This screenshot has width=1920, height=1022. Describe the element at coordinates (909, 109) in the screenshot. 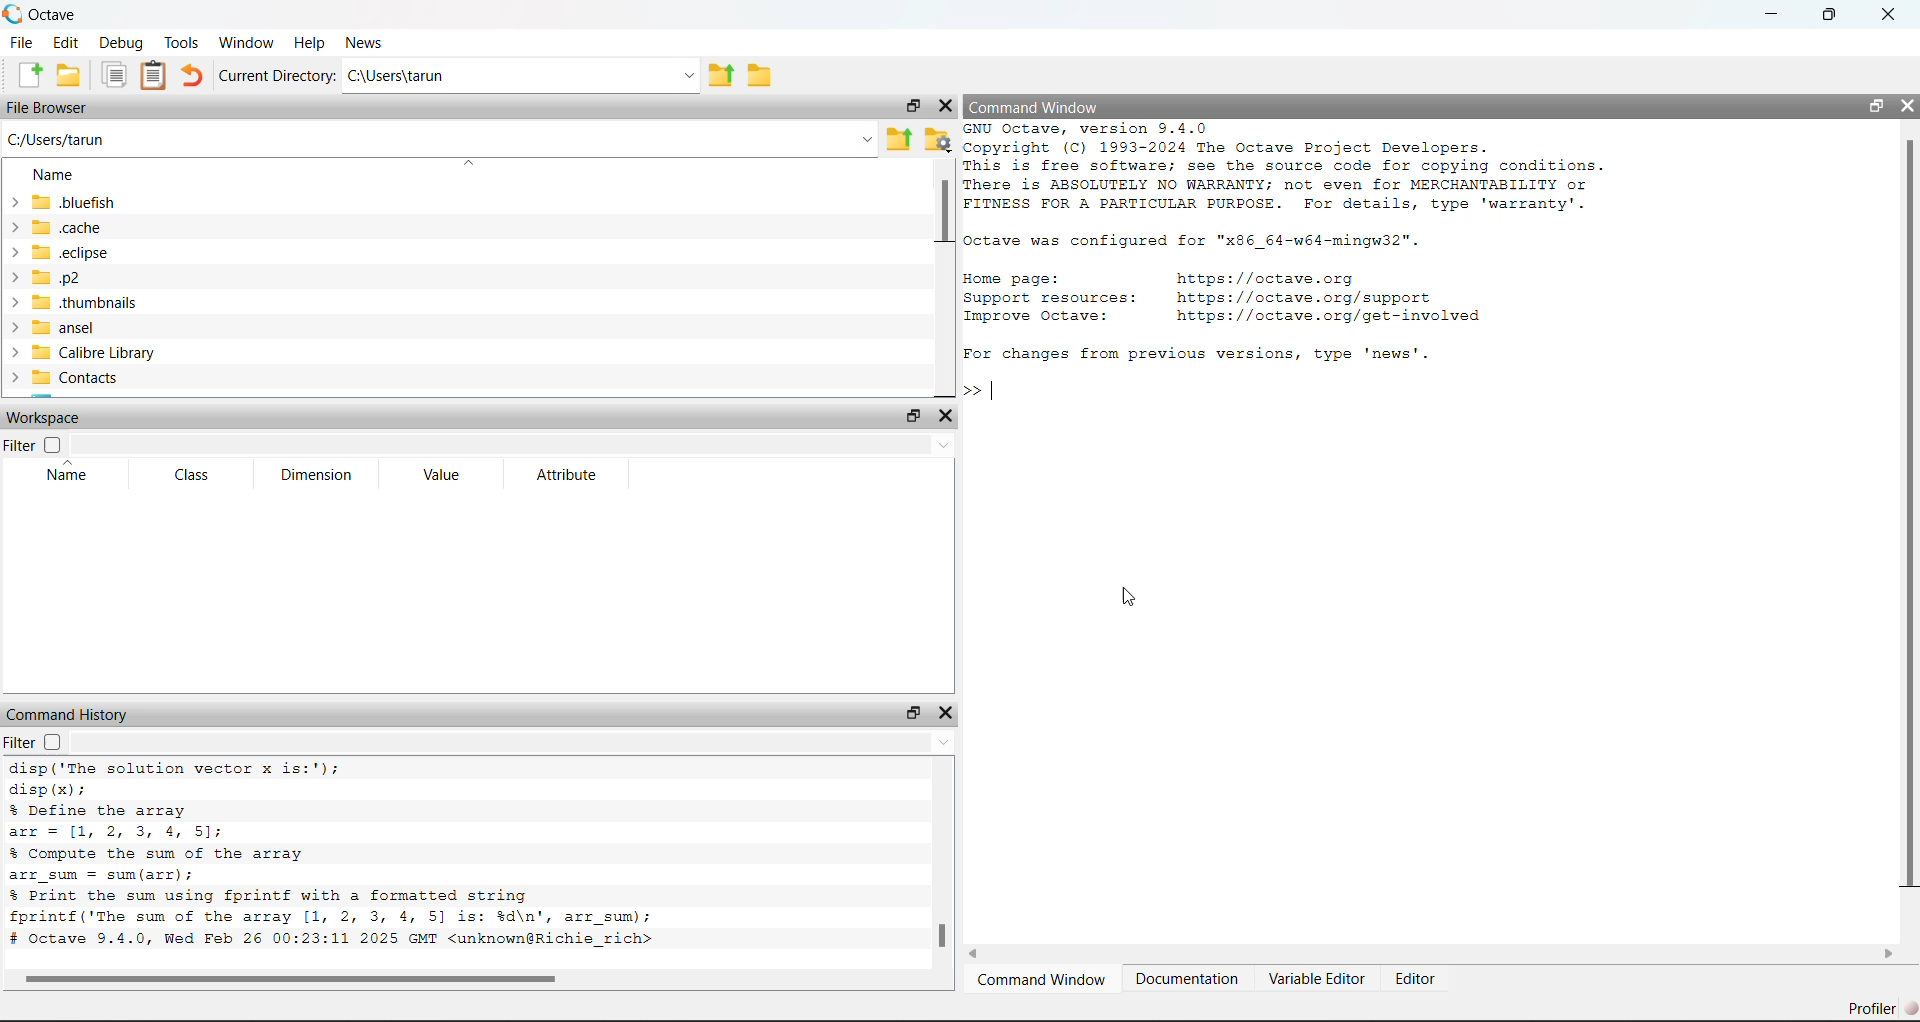

I see `Maximize` at that location.